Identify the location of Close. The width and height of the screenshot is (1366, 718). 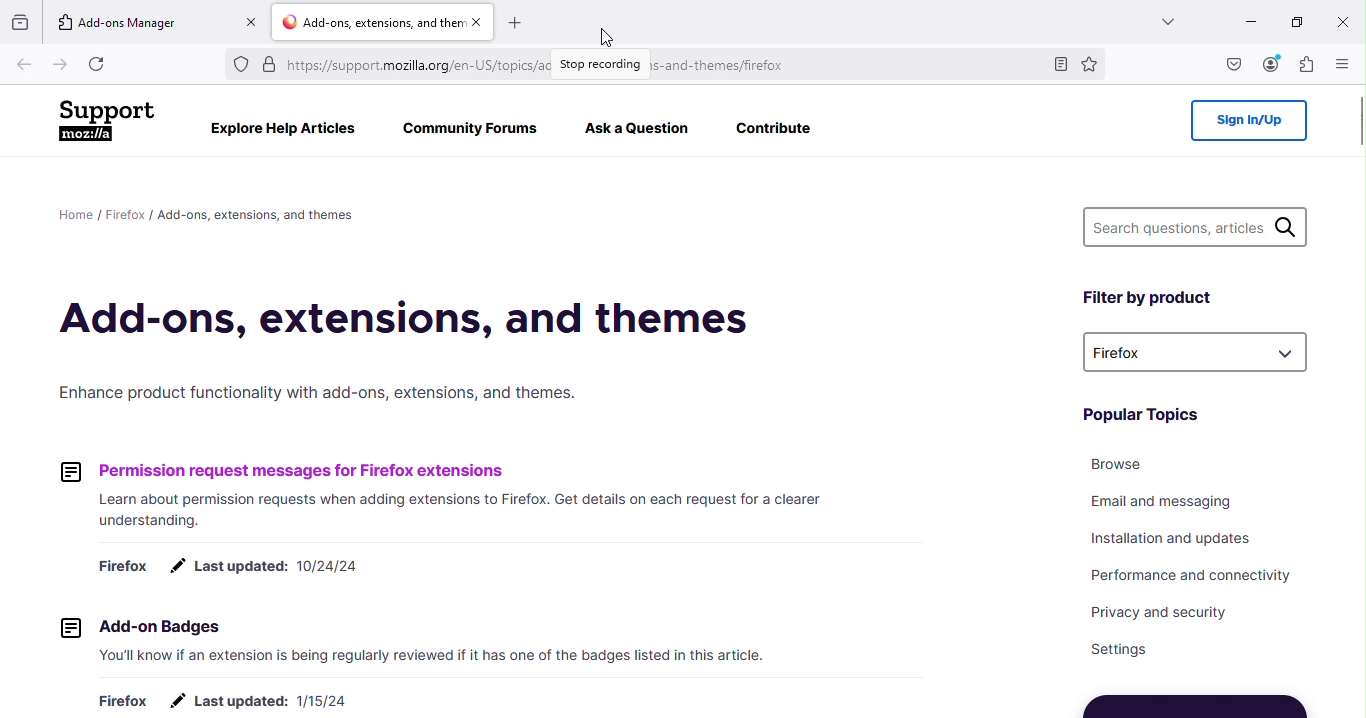
(1341, 20).